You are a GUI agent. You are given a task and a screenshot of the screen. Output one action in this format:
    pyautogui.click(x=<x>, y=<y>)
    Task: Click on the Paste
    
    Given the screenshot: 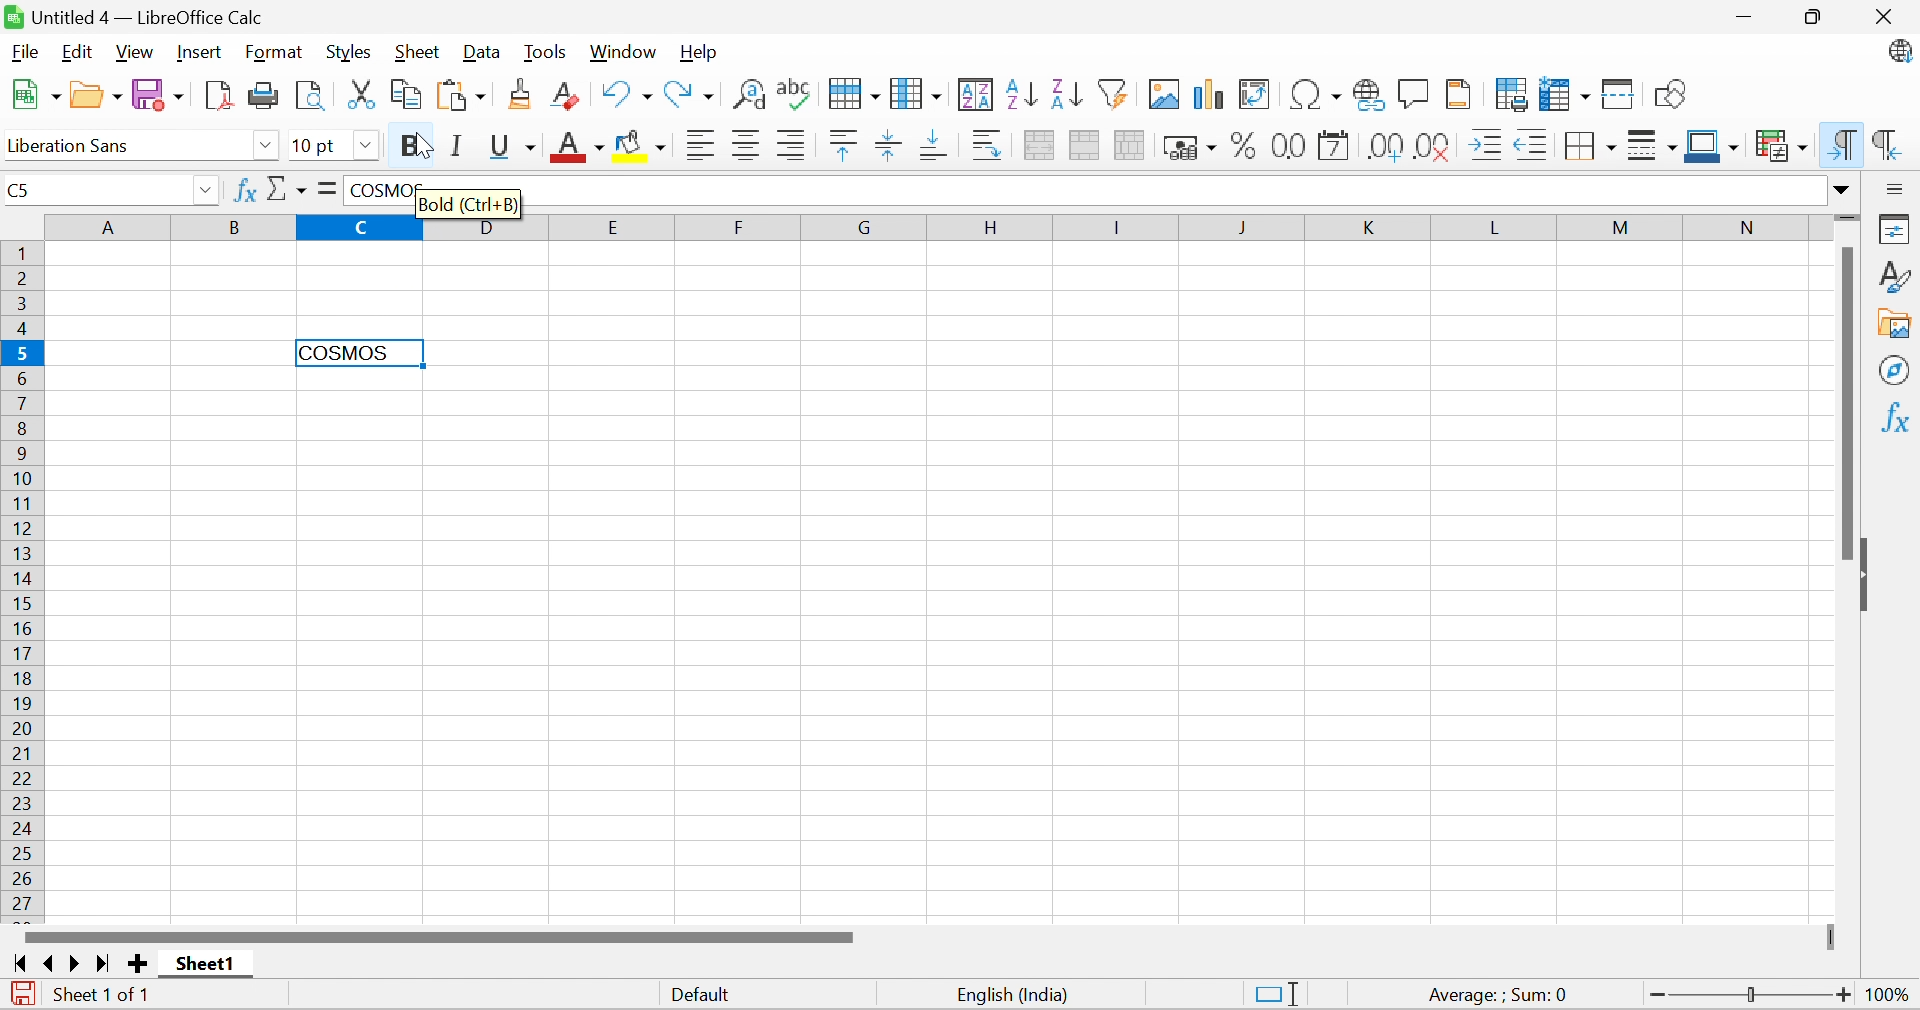 What is the action you would take?
    pyautogui.click(x=465, y=94)
    